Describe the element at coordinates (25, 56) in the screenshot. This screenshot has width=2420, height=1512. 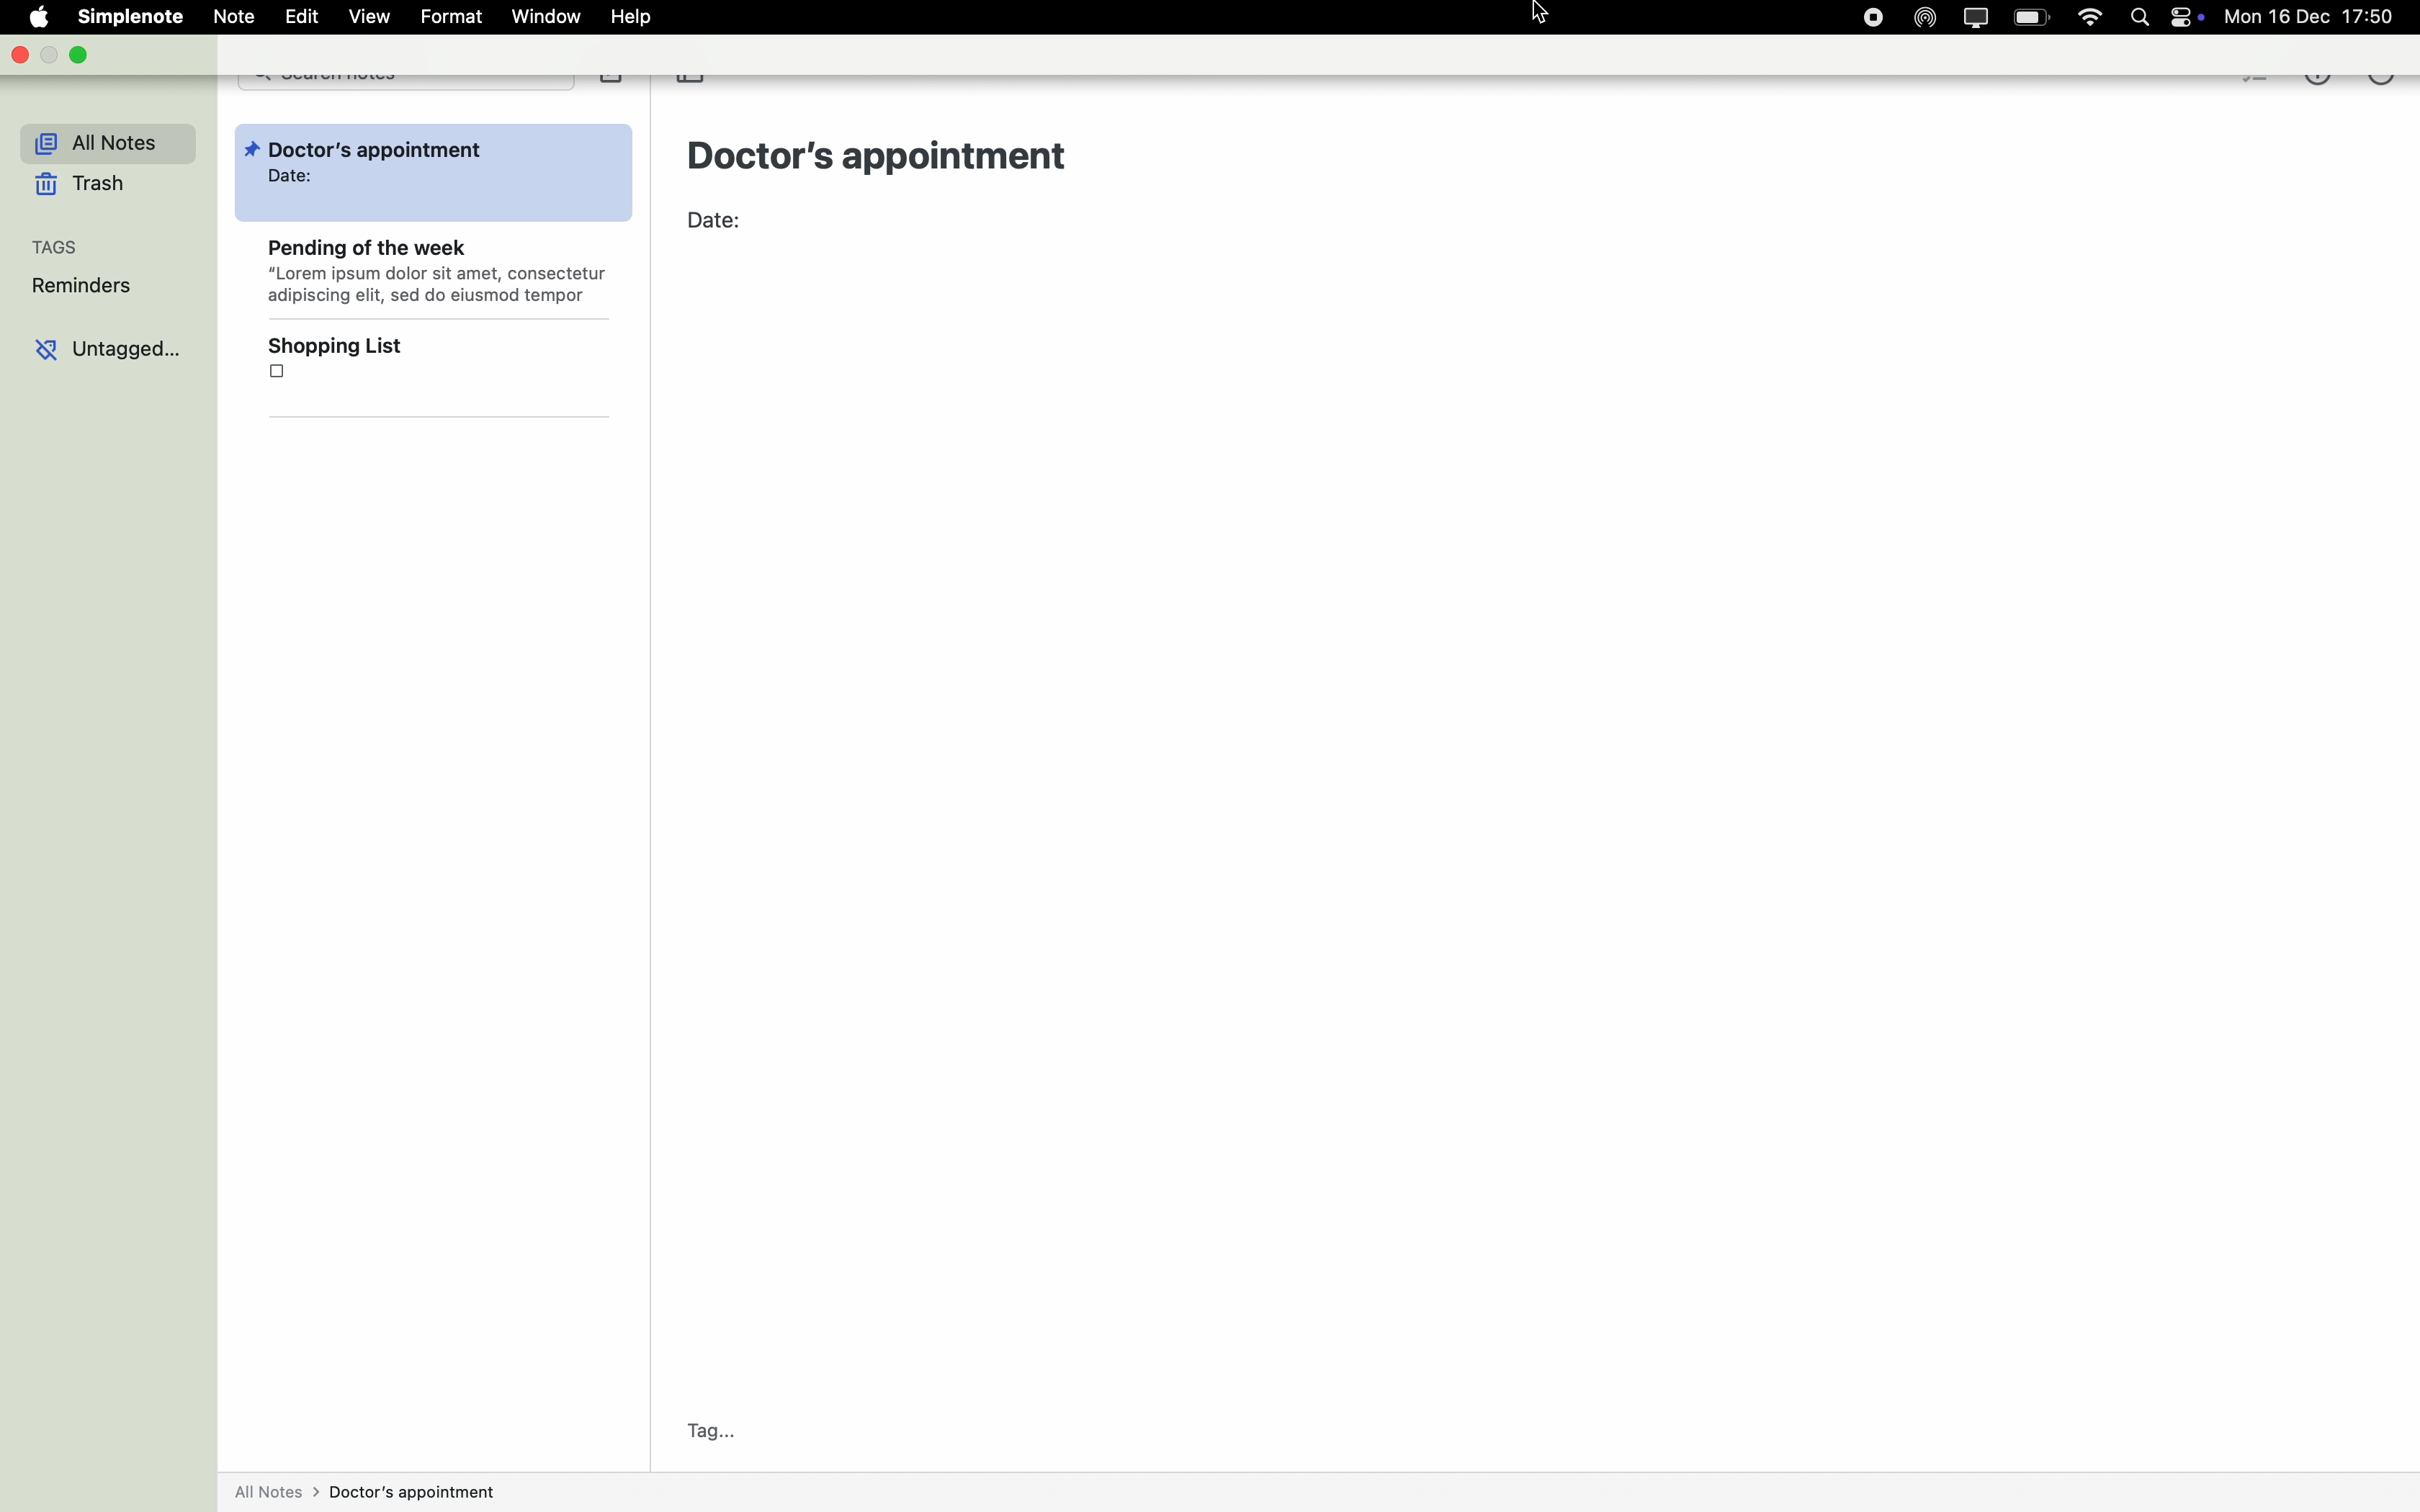
I see `close` at that location.